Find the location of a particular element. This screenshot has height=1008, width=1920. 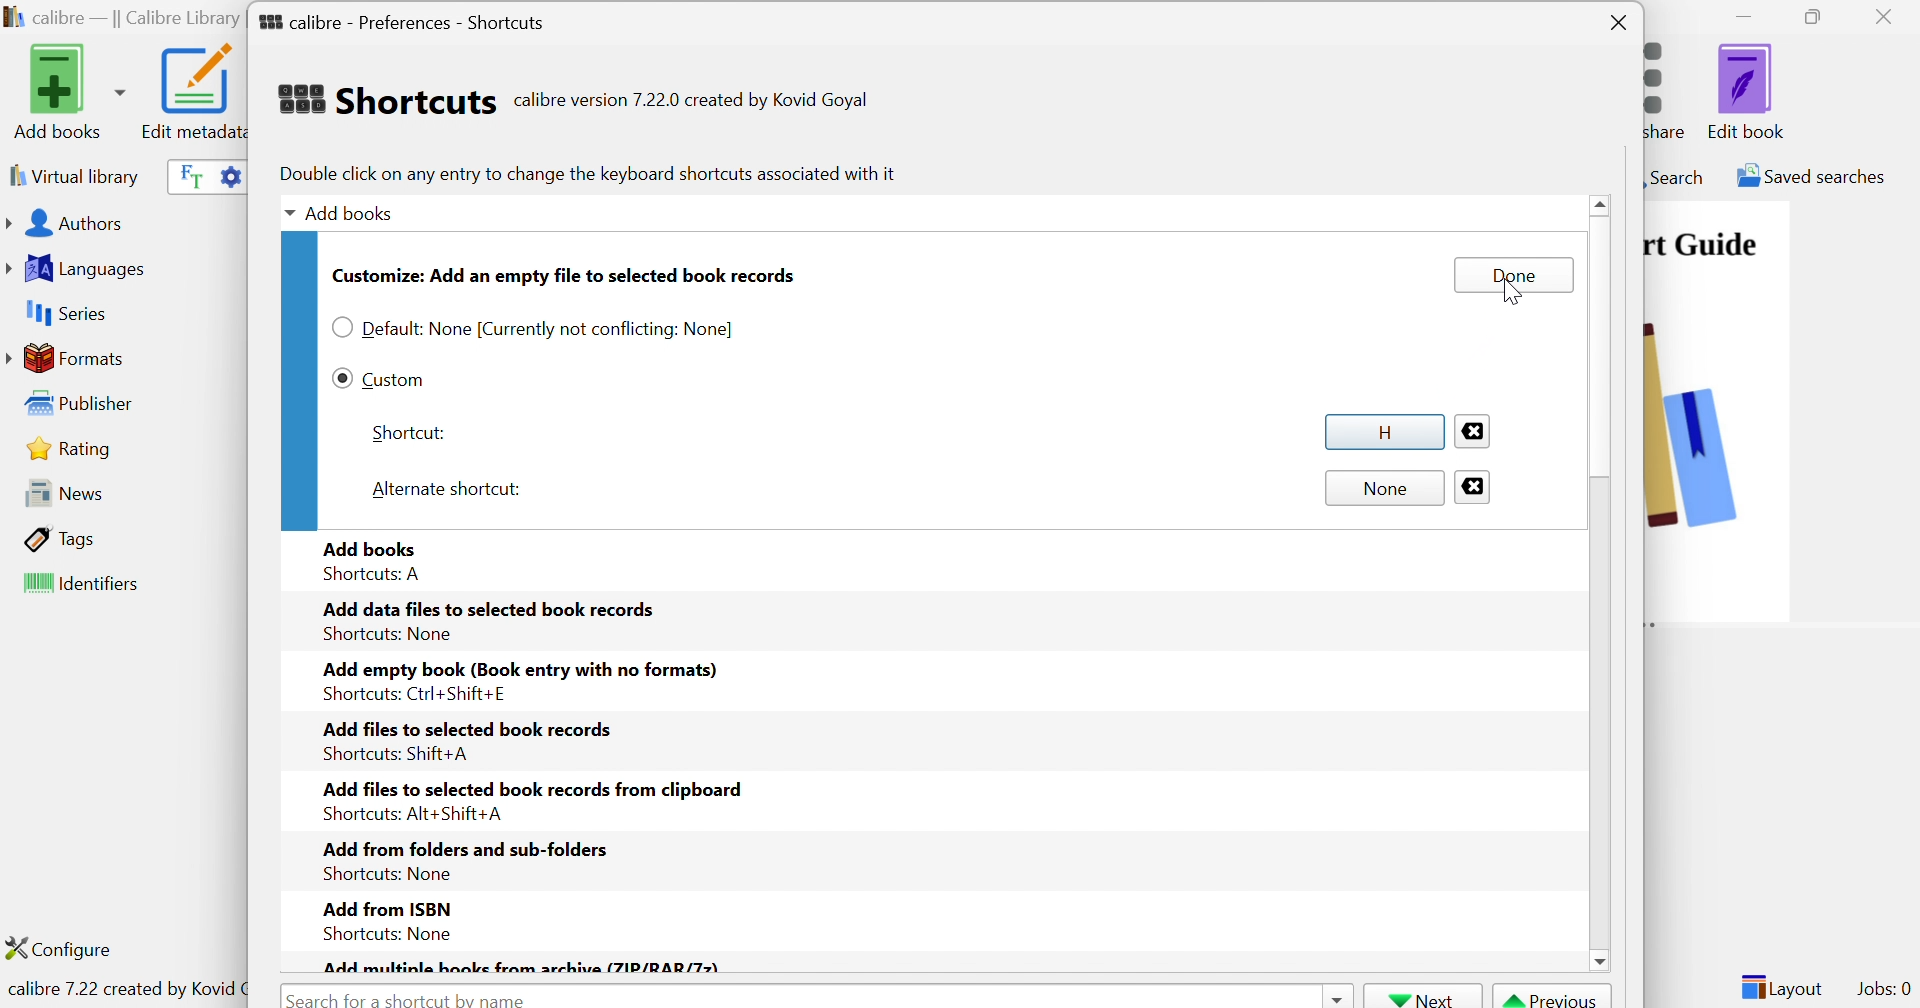

Jobs: 0 is located at coordinates (1885, 990).